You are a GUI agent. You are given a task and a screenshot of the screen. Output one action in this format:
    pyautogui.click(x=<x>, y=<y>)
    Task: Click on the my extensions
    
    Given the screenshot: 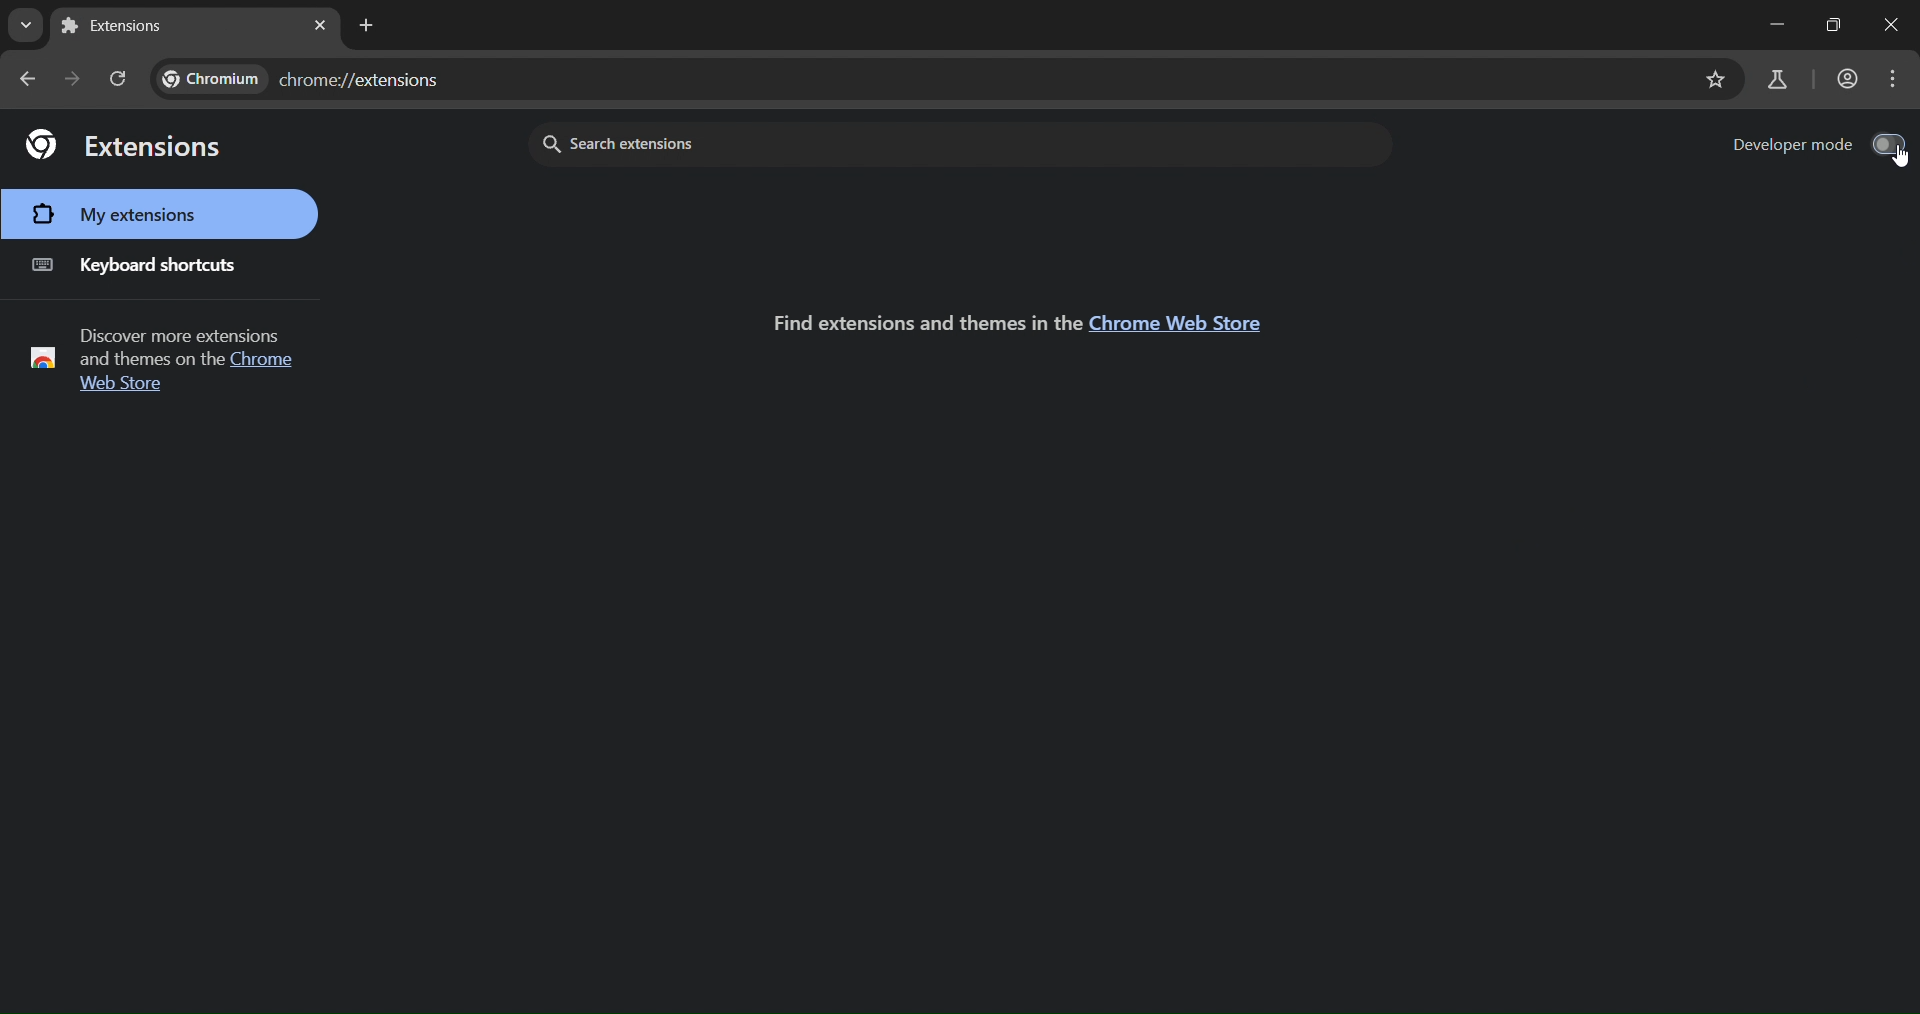 What is the action you would take?
    pyautogui.click(x=122, y=215)
    